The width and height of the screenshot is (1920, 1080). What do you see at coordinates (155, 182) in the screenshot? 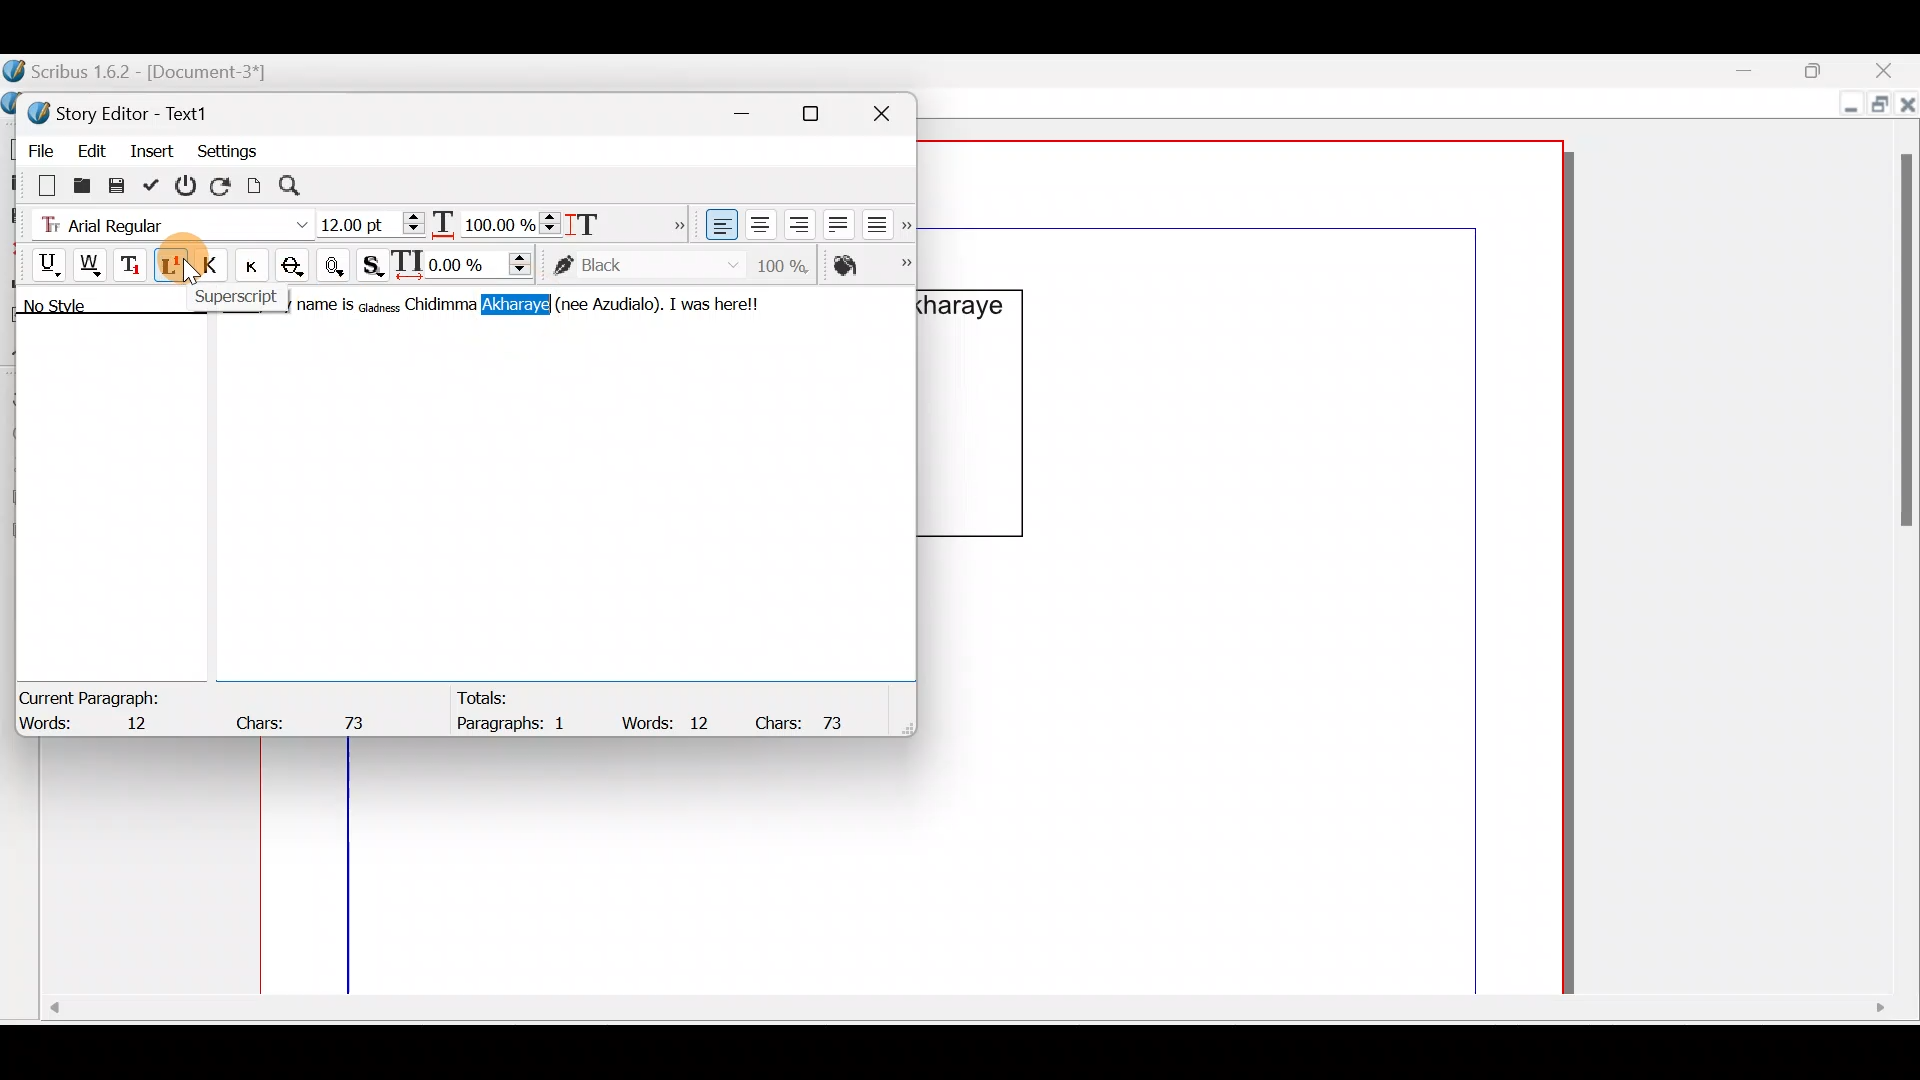
I see `Update text frame and exit` at bounding box center [155, 182].